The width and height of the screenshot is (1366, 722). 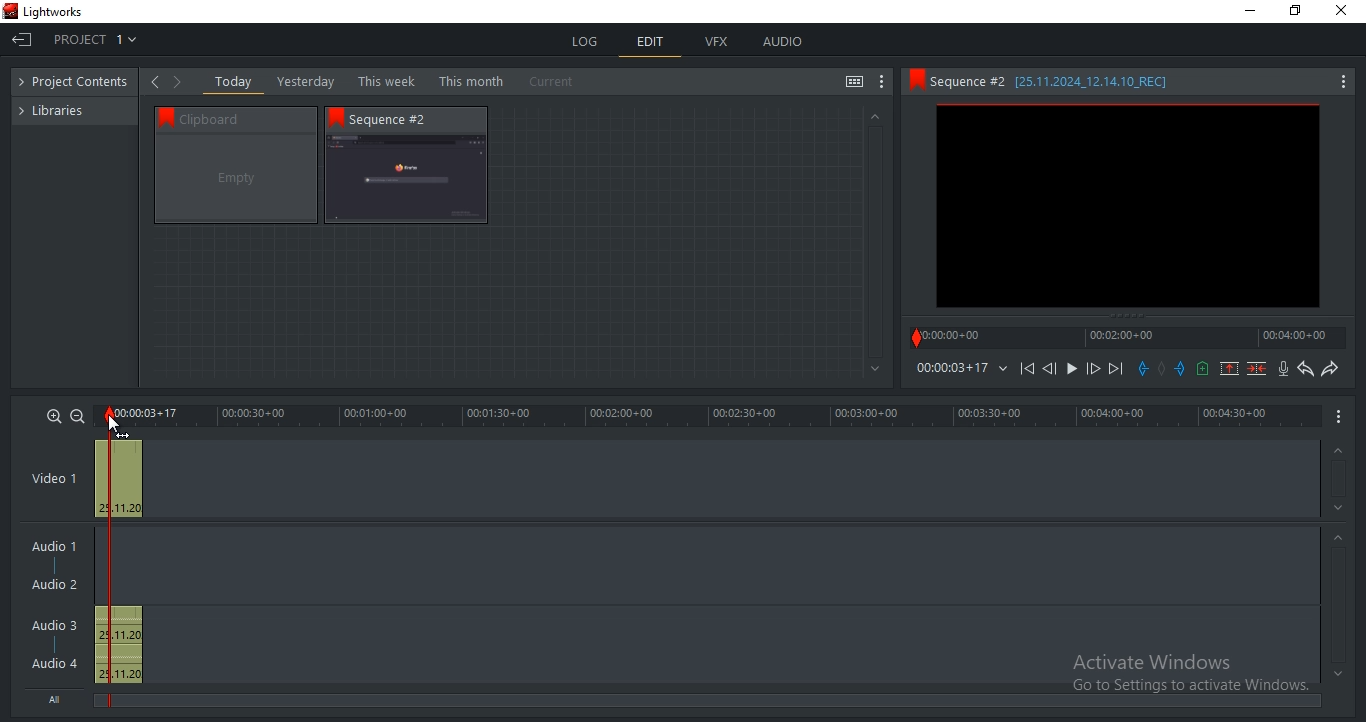 What do you see at coordinates (651, 44) in the screenshot?
I see `edit` at bounding box center [651, 44].